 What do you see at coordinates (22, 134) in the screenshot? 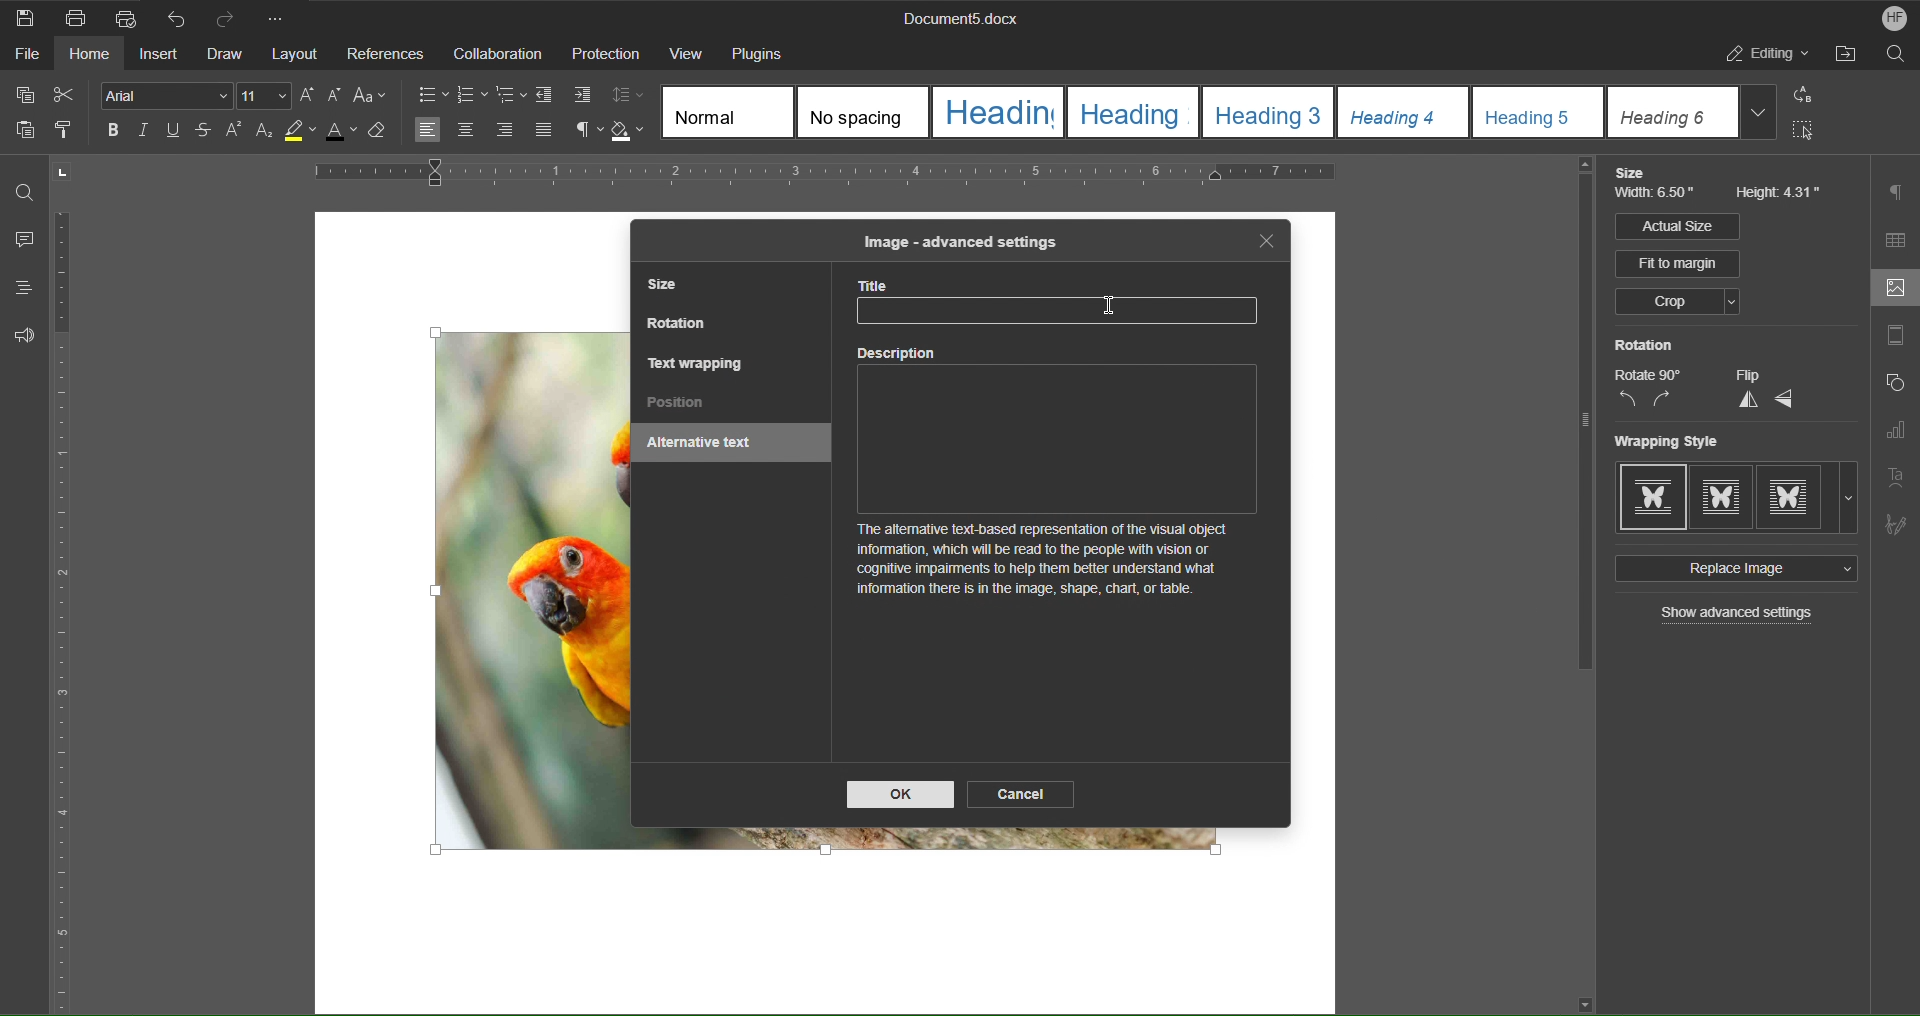
I see `Paste` at bounding box center [22, 134].